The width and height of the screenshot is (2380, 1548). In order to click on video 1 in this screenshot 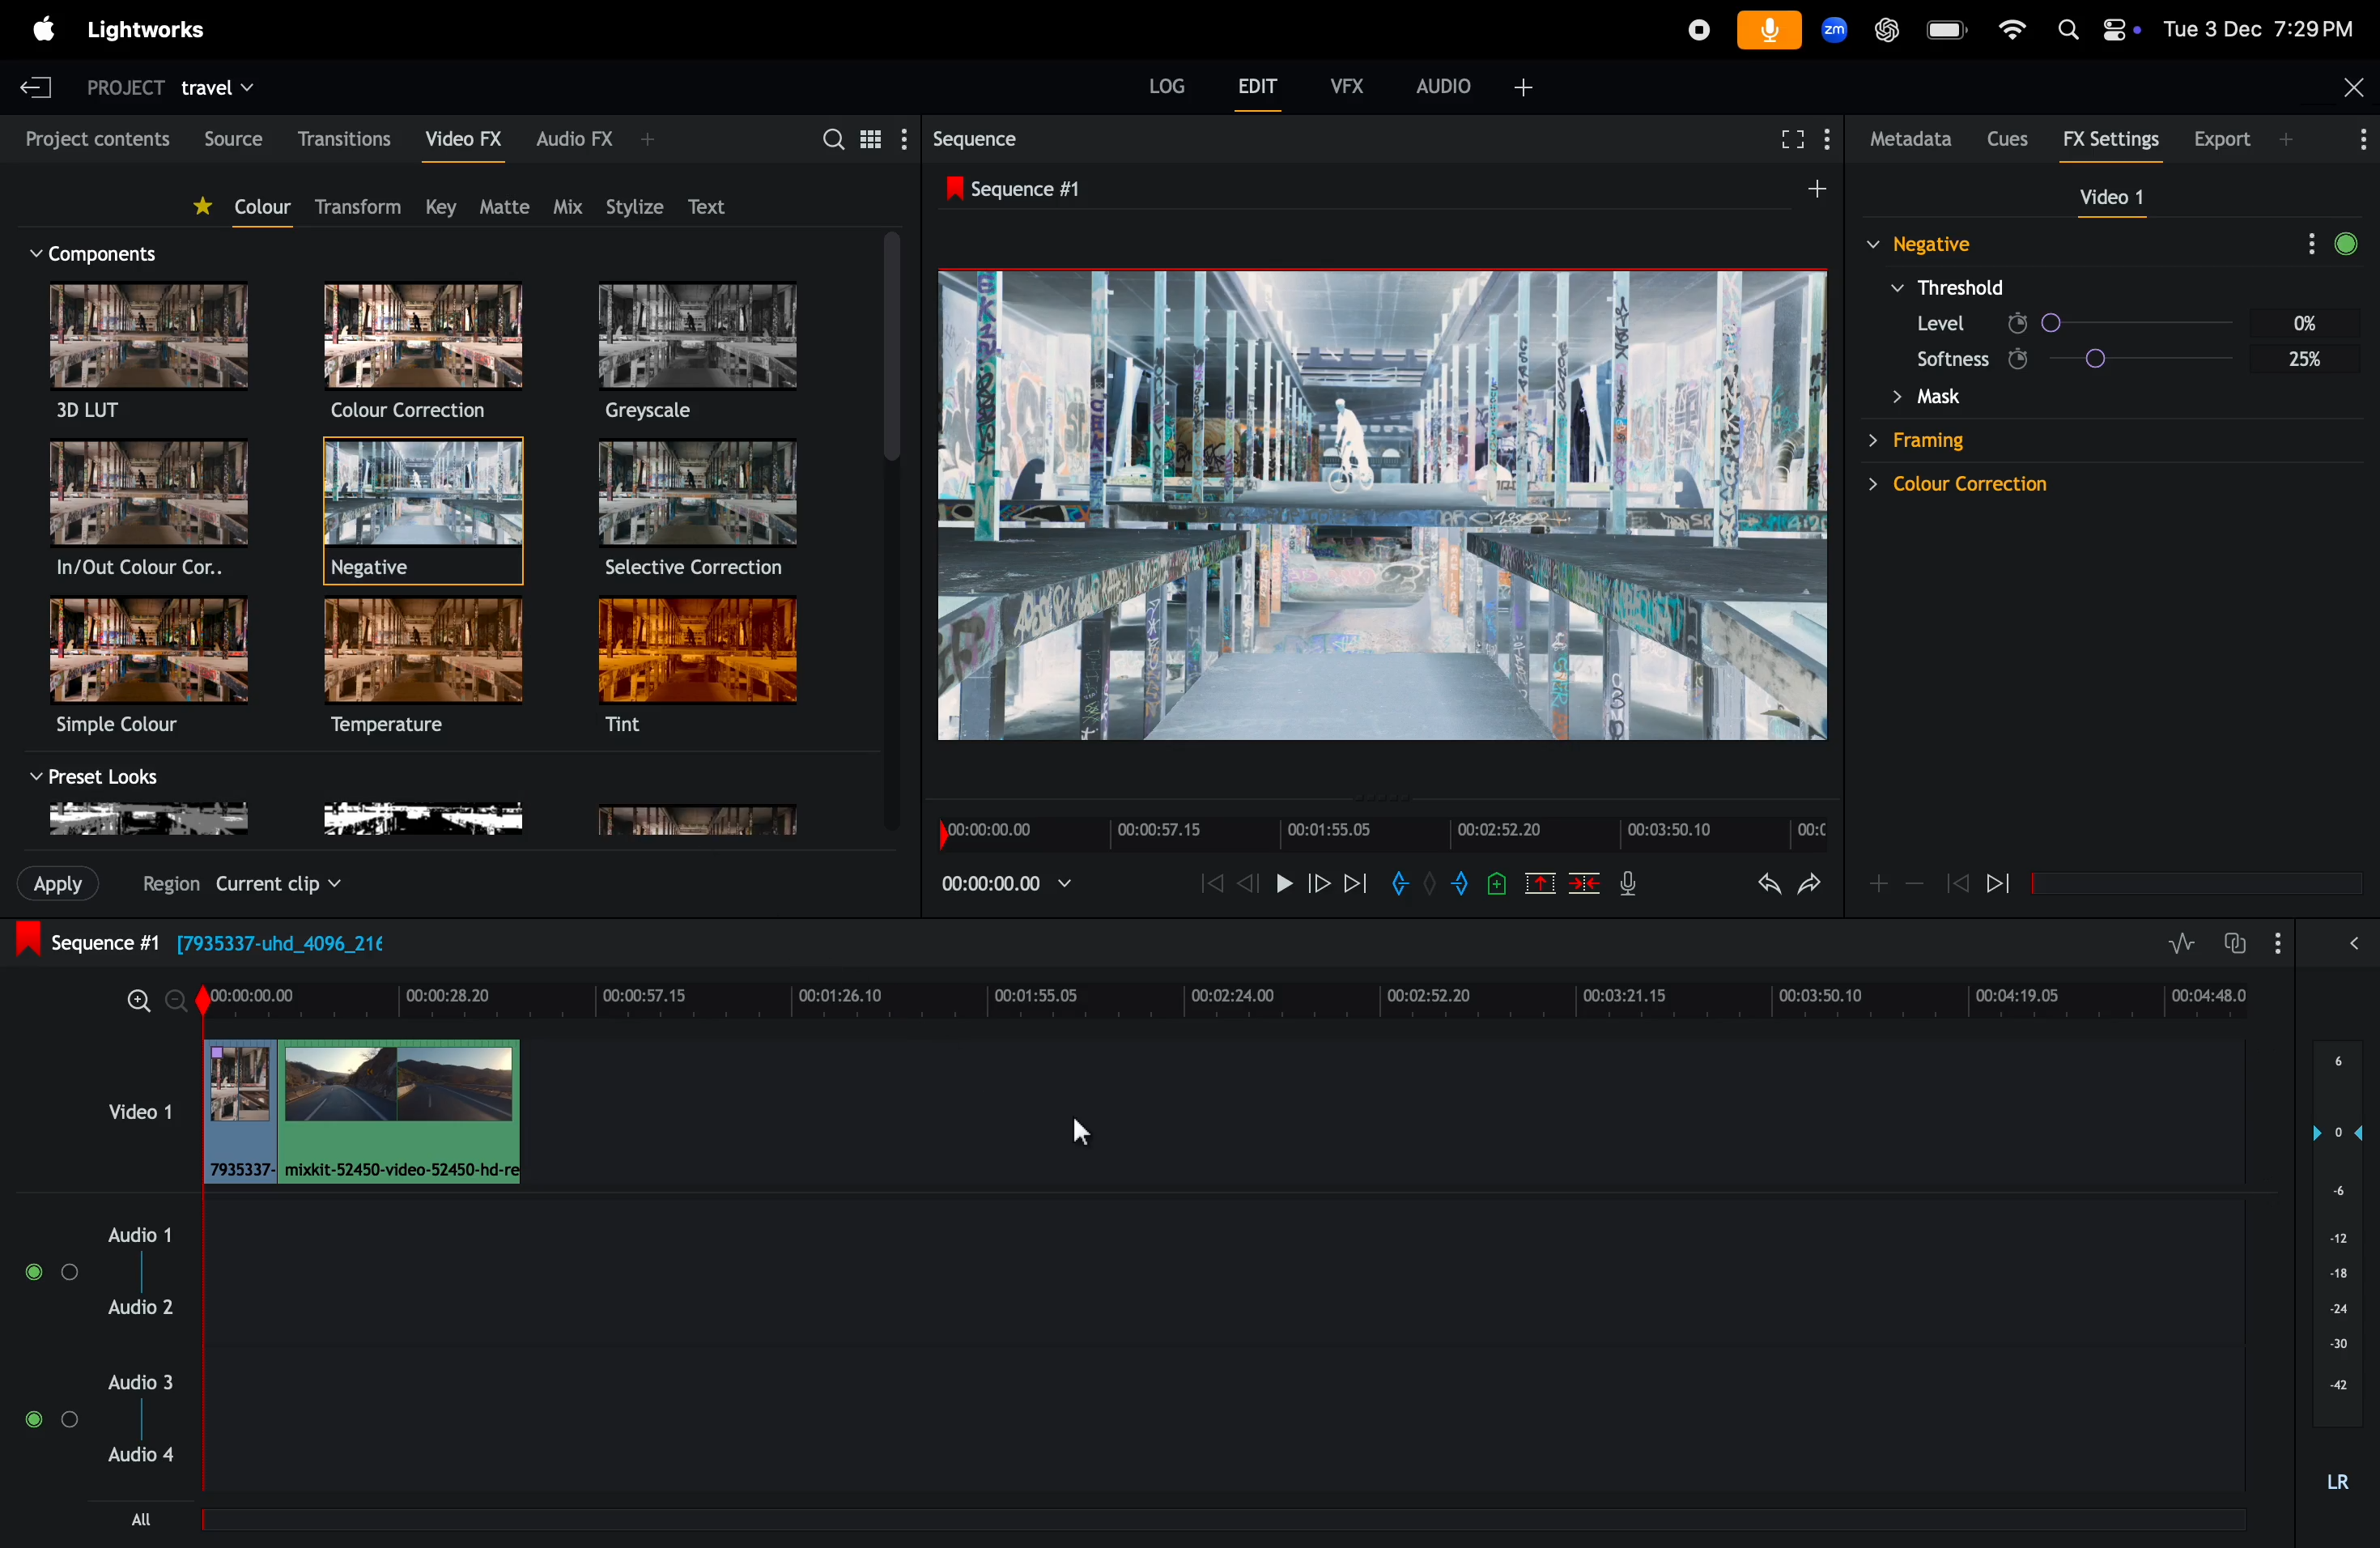, I will do `click(136, 1109)`.